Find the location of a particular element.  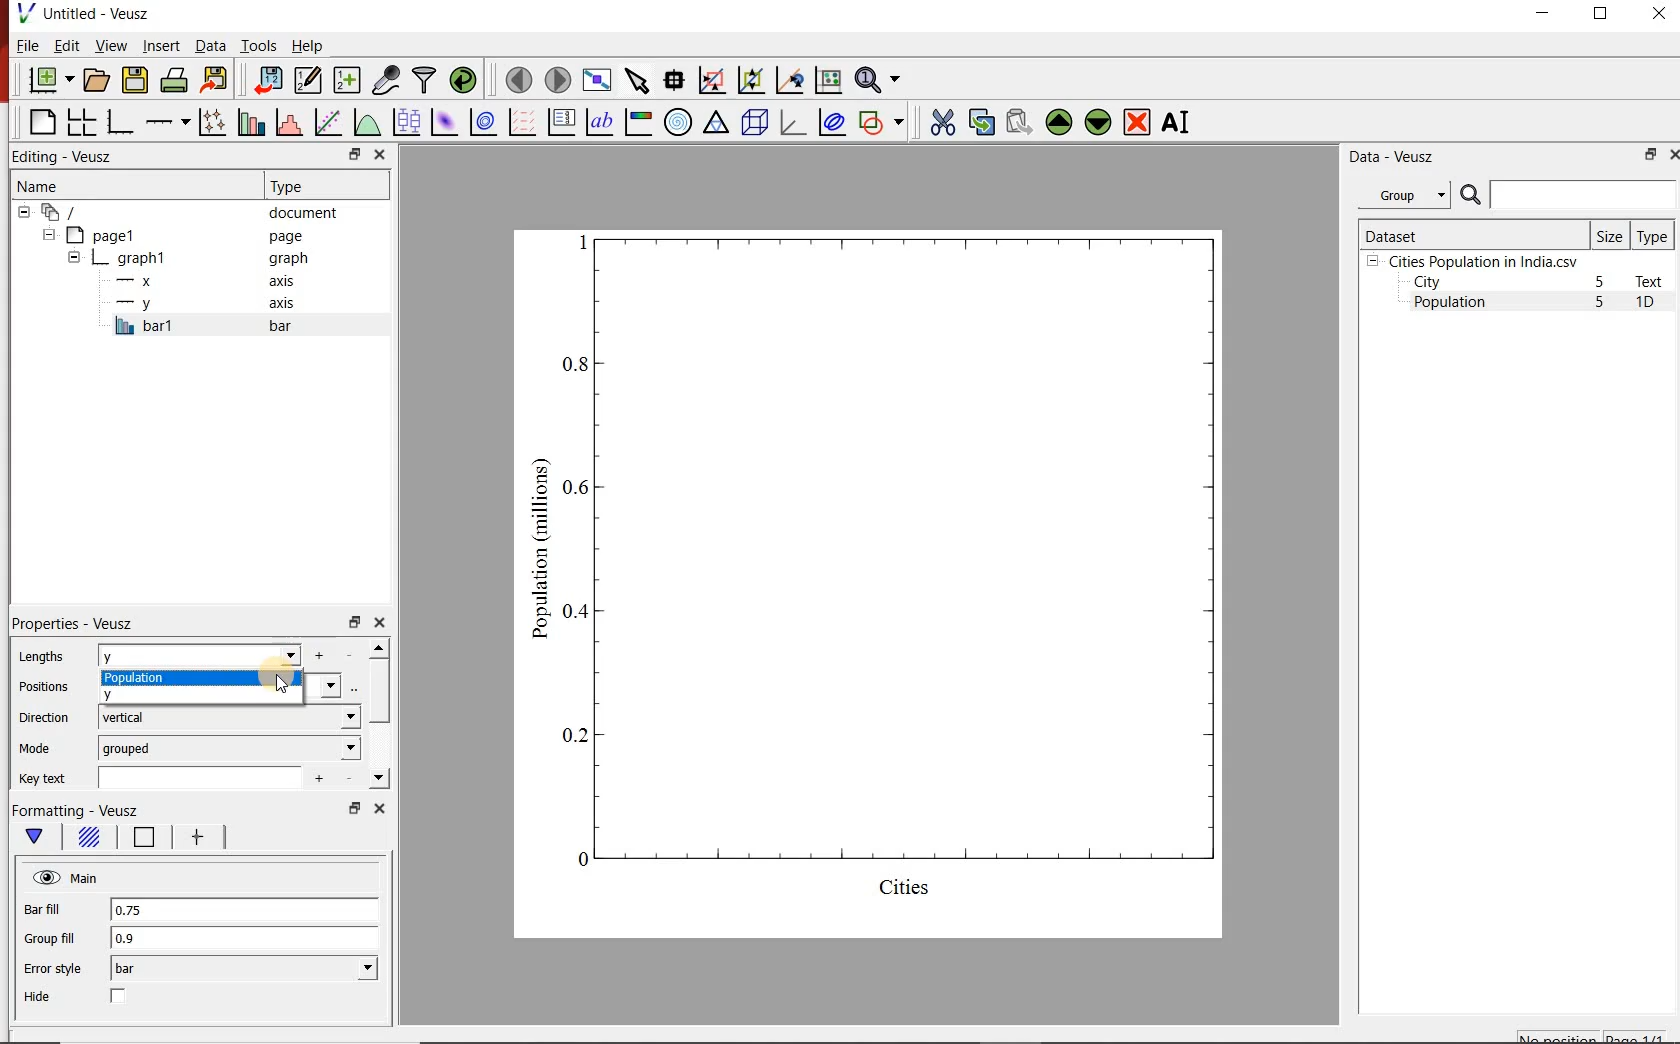

plot a 2d dataset as contours is located at coordinates (481, 121).